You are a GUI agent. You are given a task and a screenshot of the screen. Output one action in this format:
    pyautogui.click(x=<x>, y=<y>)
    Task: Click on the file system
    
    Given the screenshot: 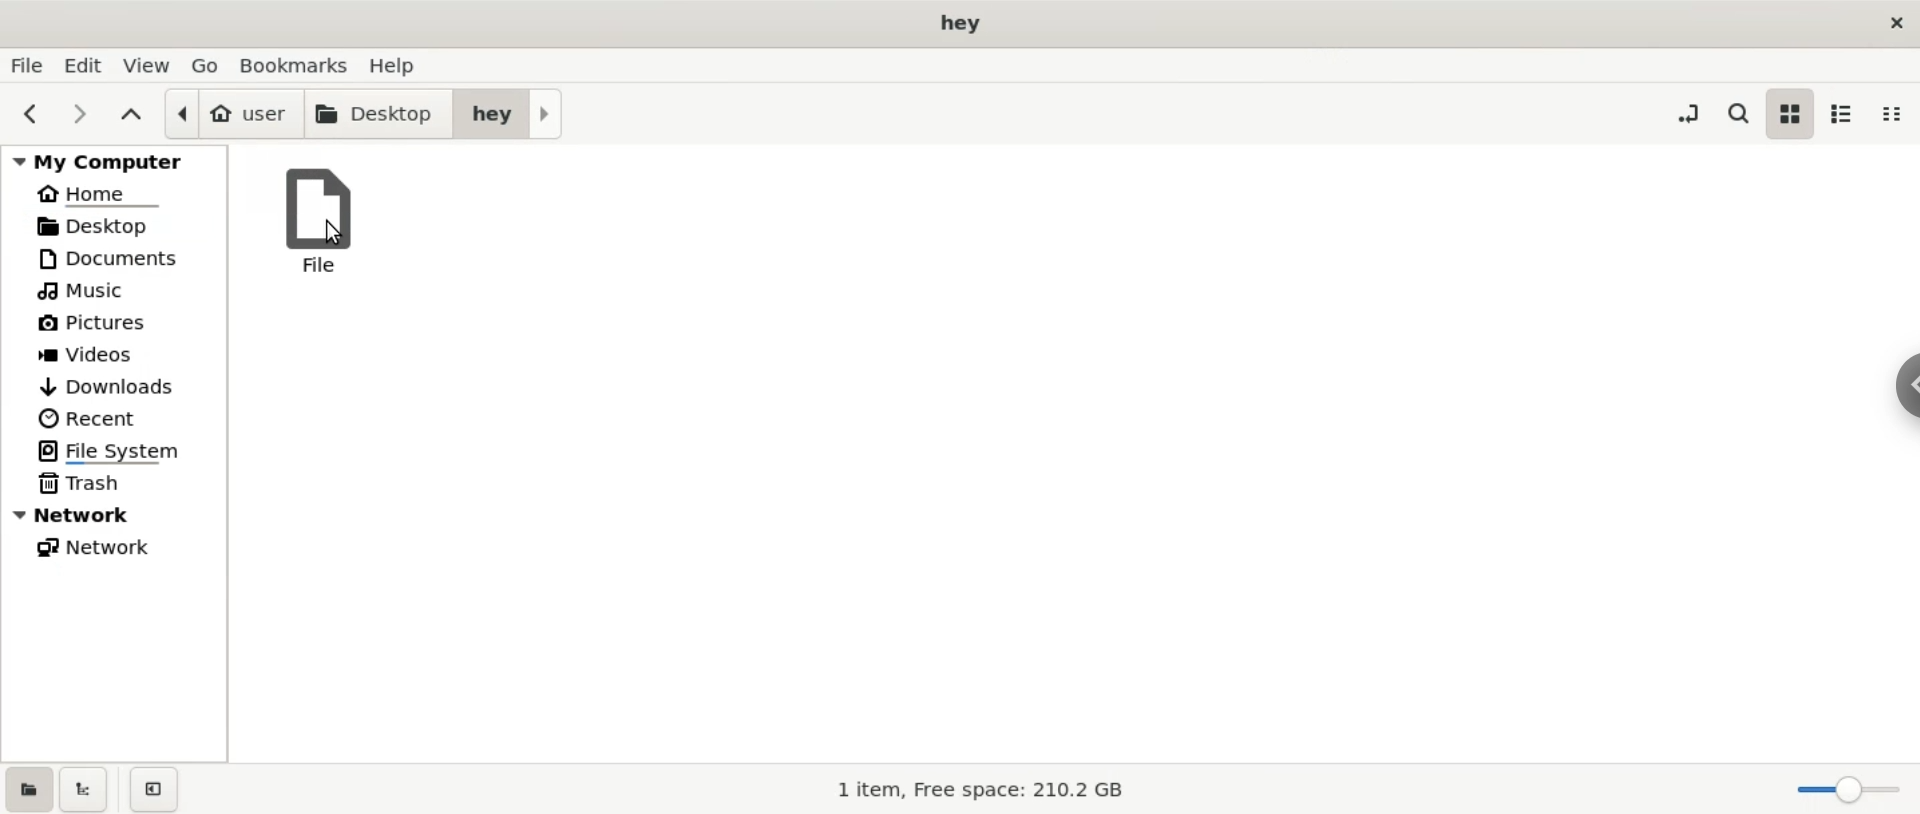 What is the action you would take?
    pyautogui.click(x=120, y=452)
    